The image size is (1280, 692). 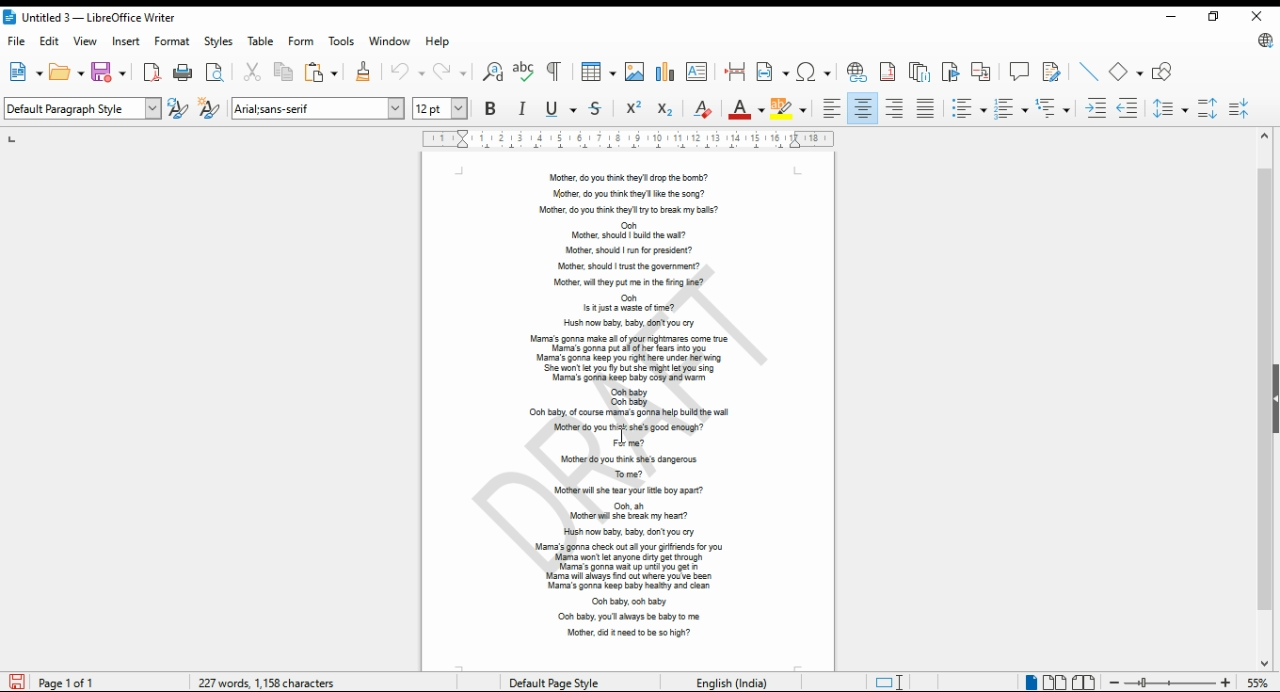 What do you see at coordinates (1210, 108) in the screenshot?
I see `increase paragraph spacing` at bounding box center [1210, 108].